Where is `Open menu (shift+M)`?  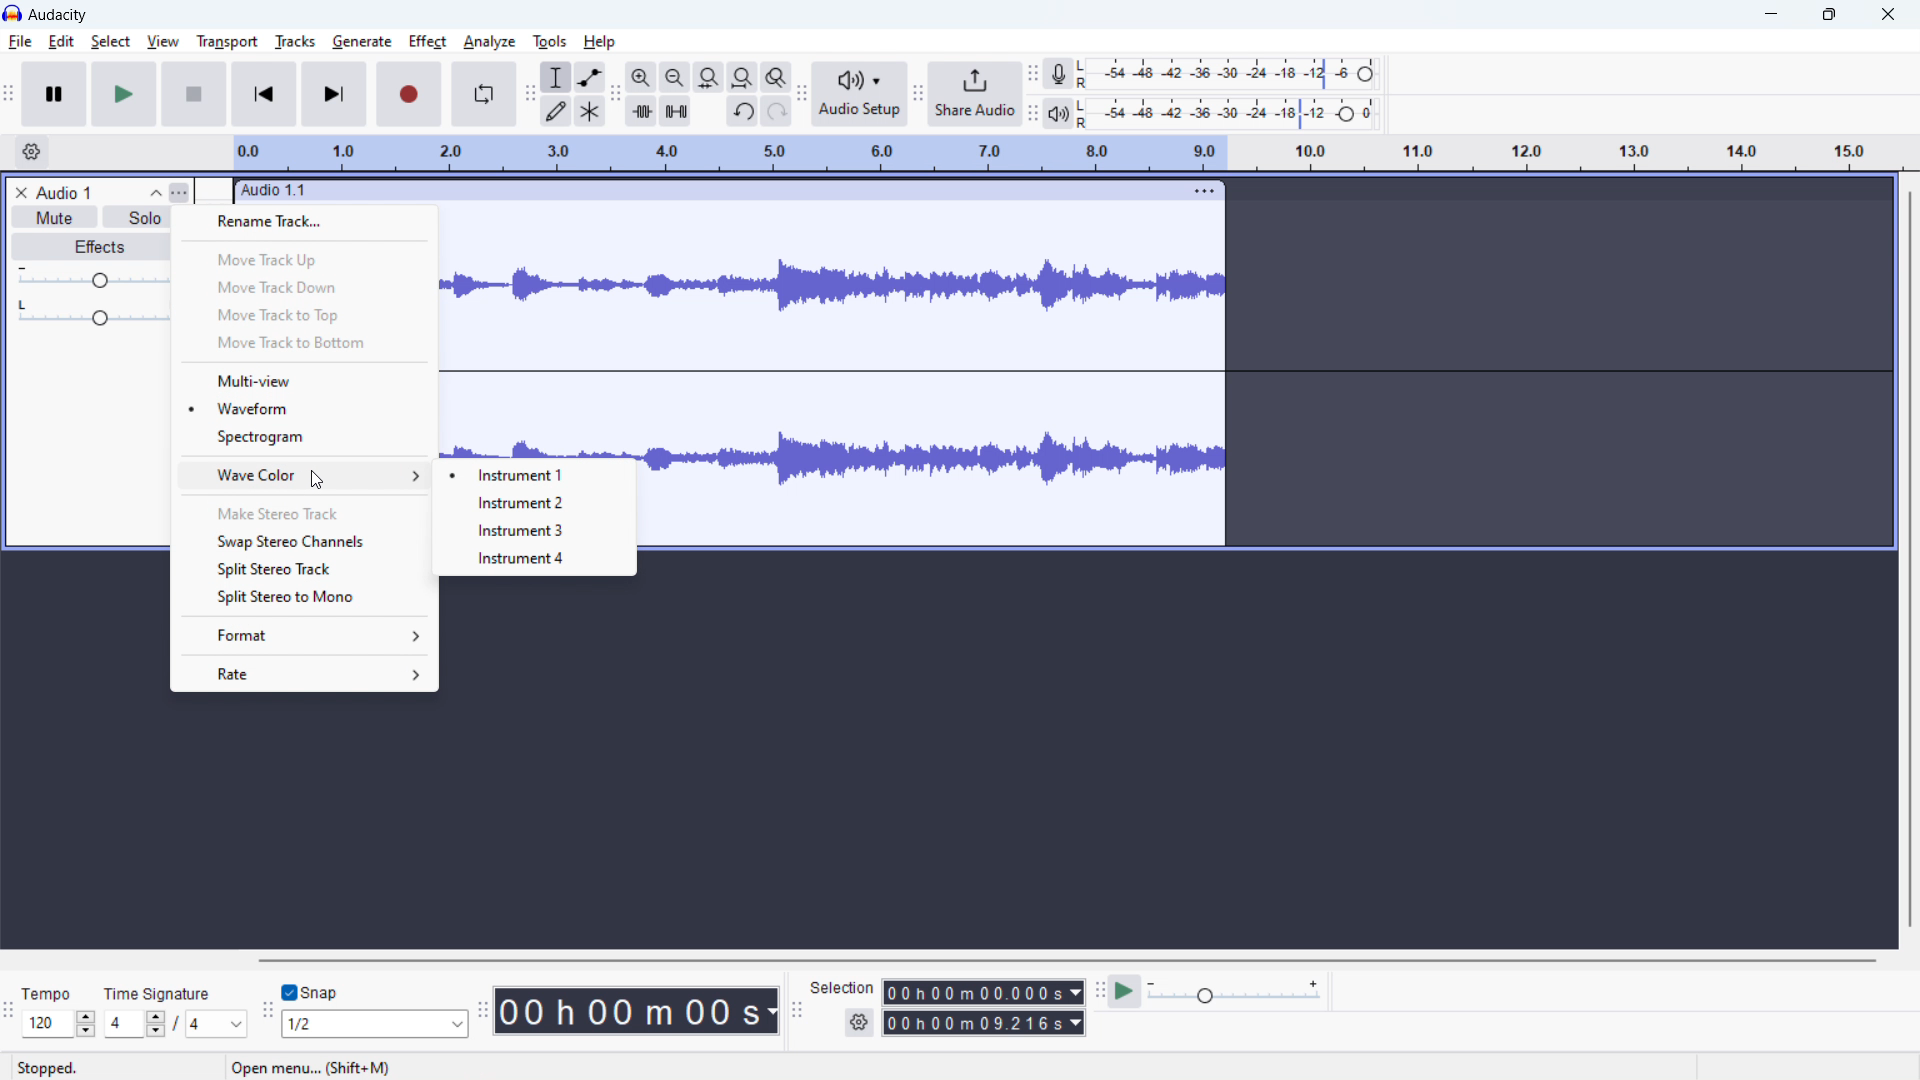 Open menu (shift+M) is located at coordinates (371, 1068).